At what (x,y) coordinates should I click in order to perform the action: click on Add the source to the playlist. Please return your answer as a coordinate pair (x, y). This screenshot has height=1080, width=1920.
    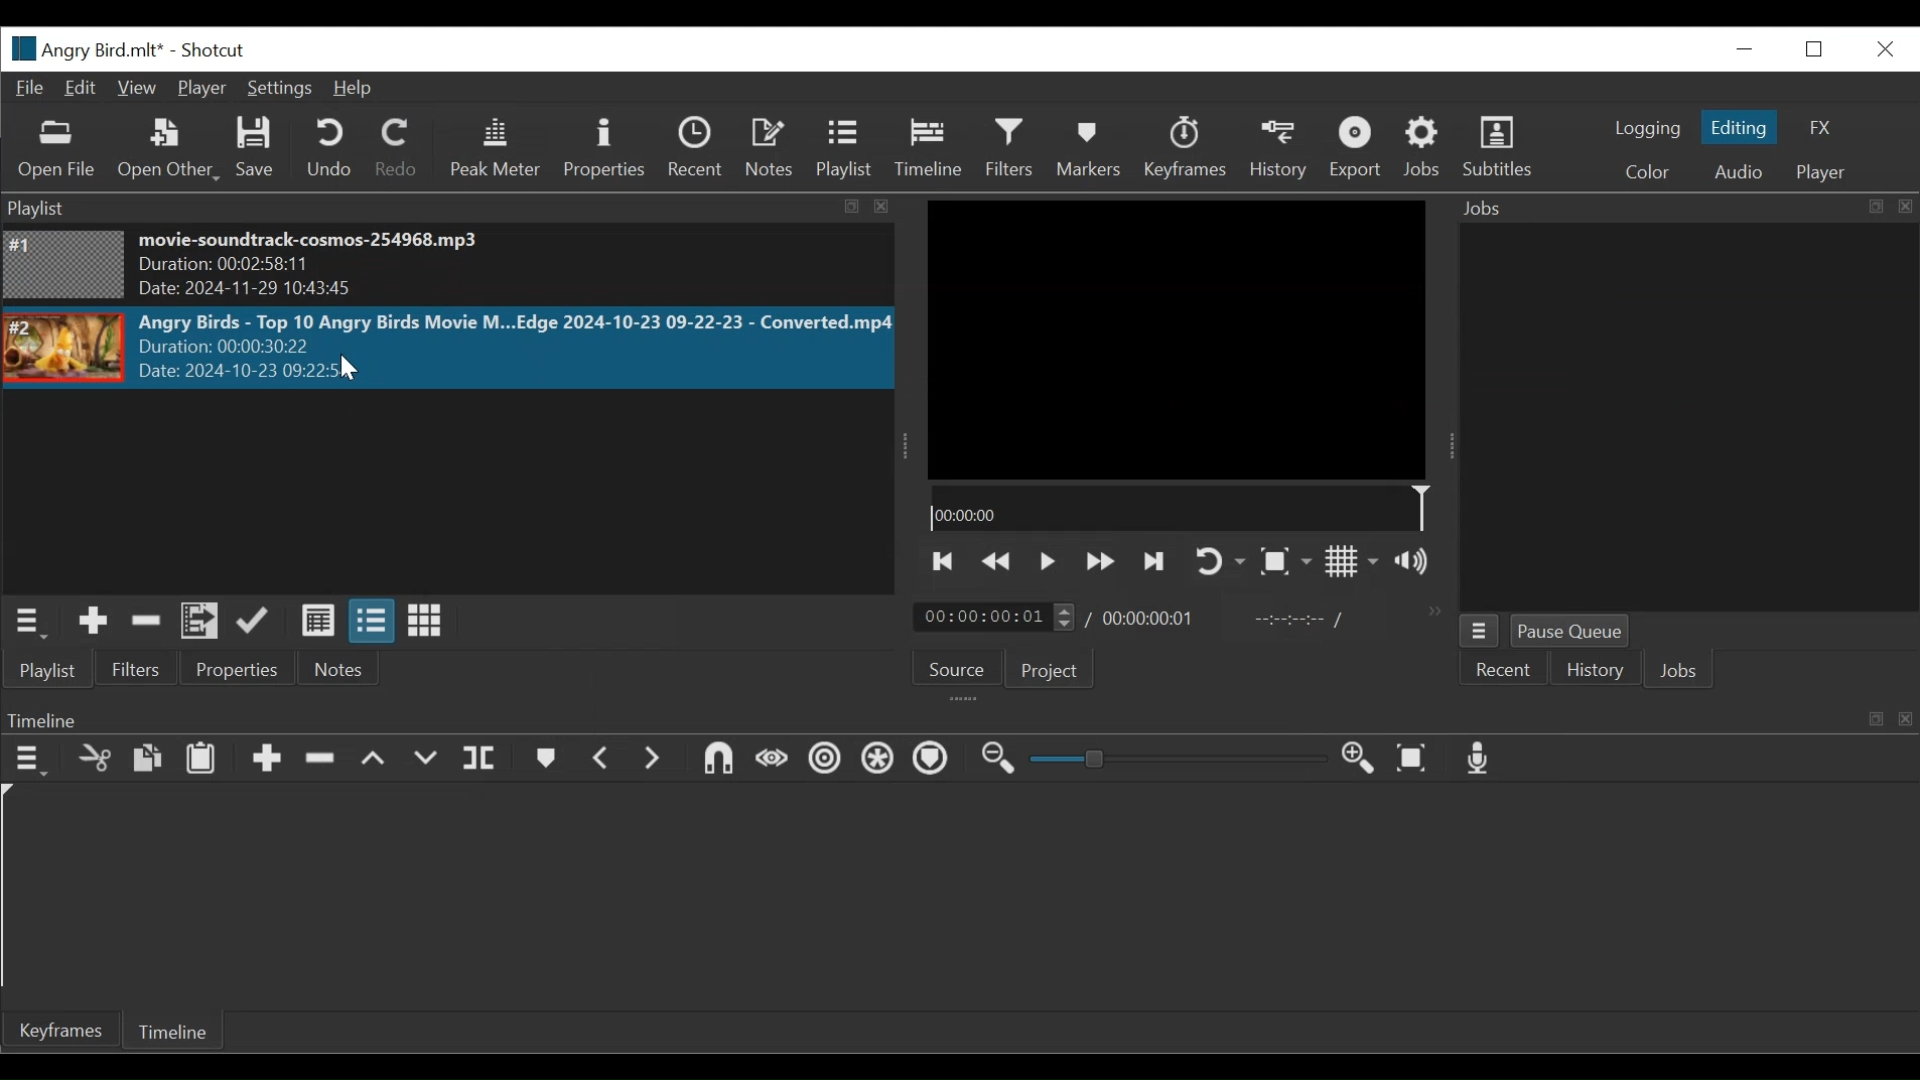
    Looking at the image, I should click on (94, 621).